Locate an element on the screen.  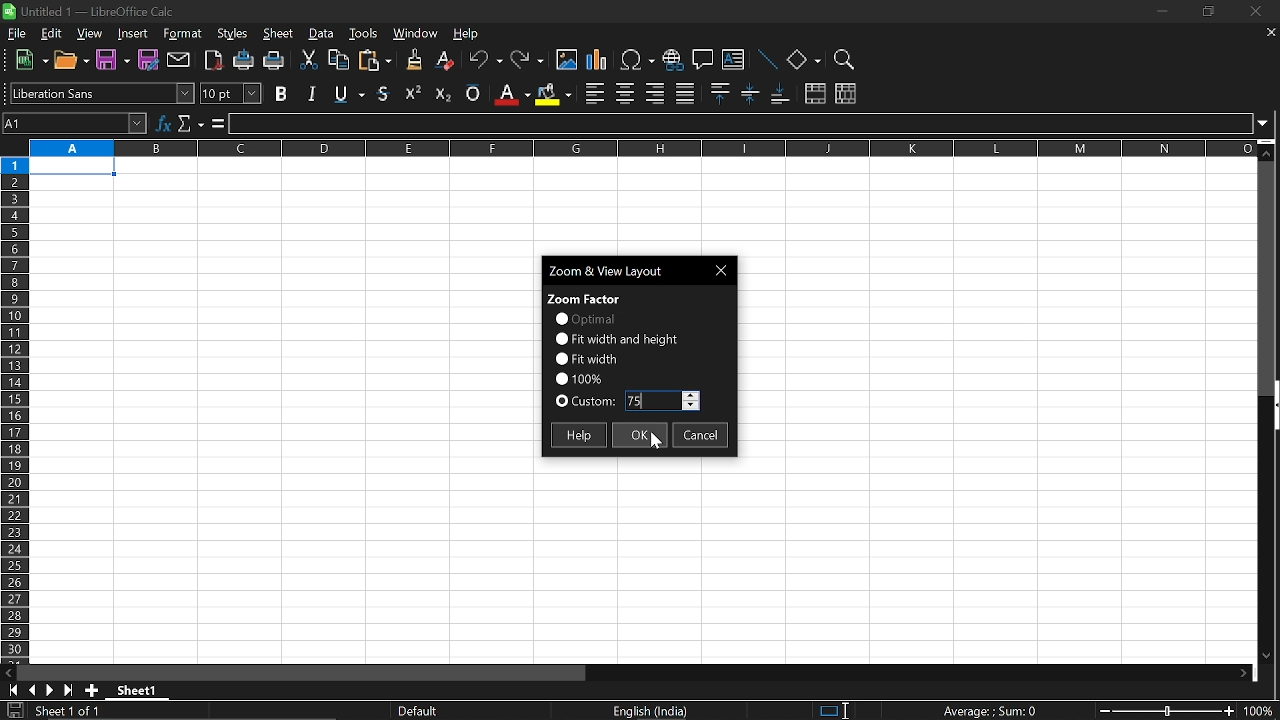
sheet name is located at coordinates (142, 690).